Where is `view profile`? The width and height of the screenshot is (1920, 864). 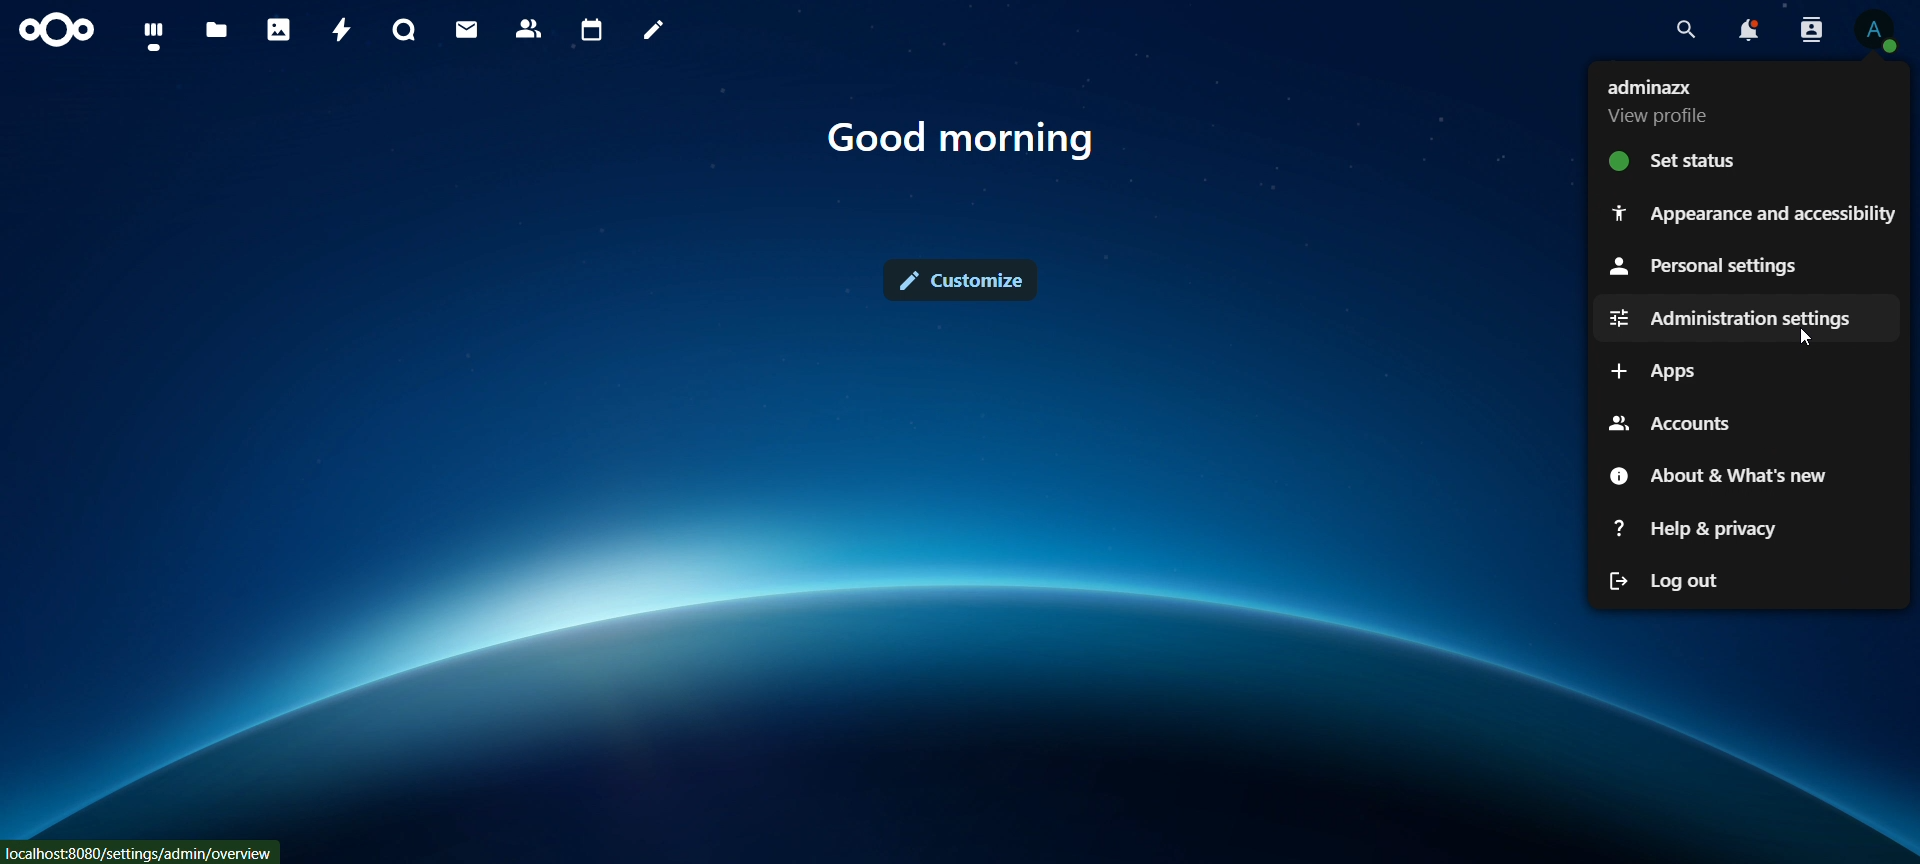 view profile is located at coordinates (1875, 30).